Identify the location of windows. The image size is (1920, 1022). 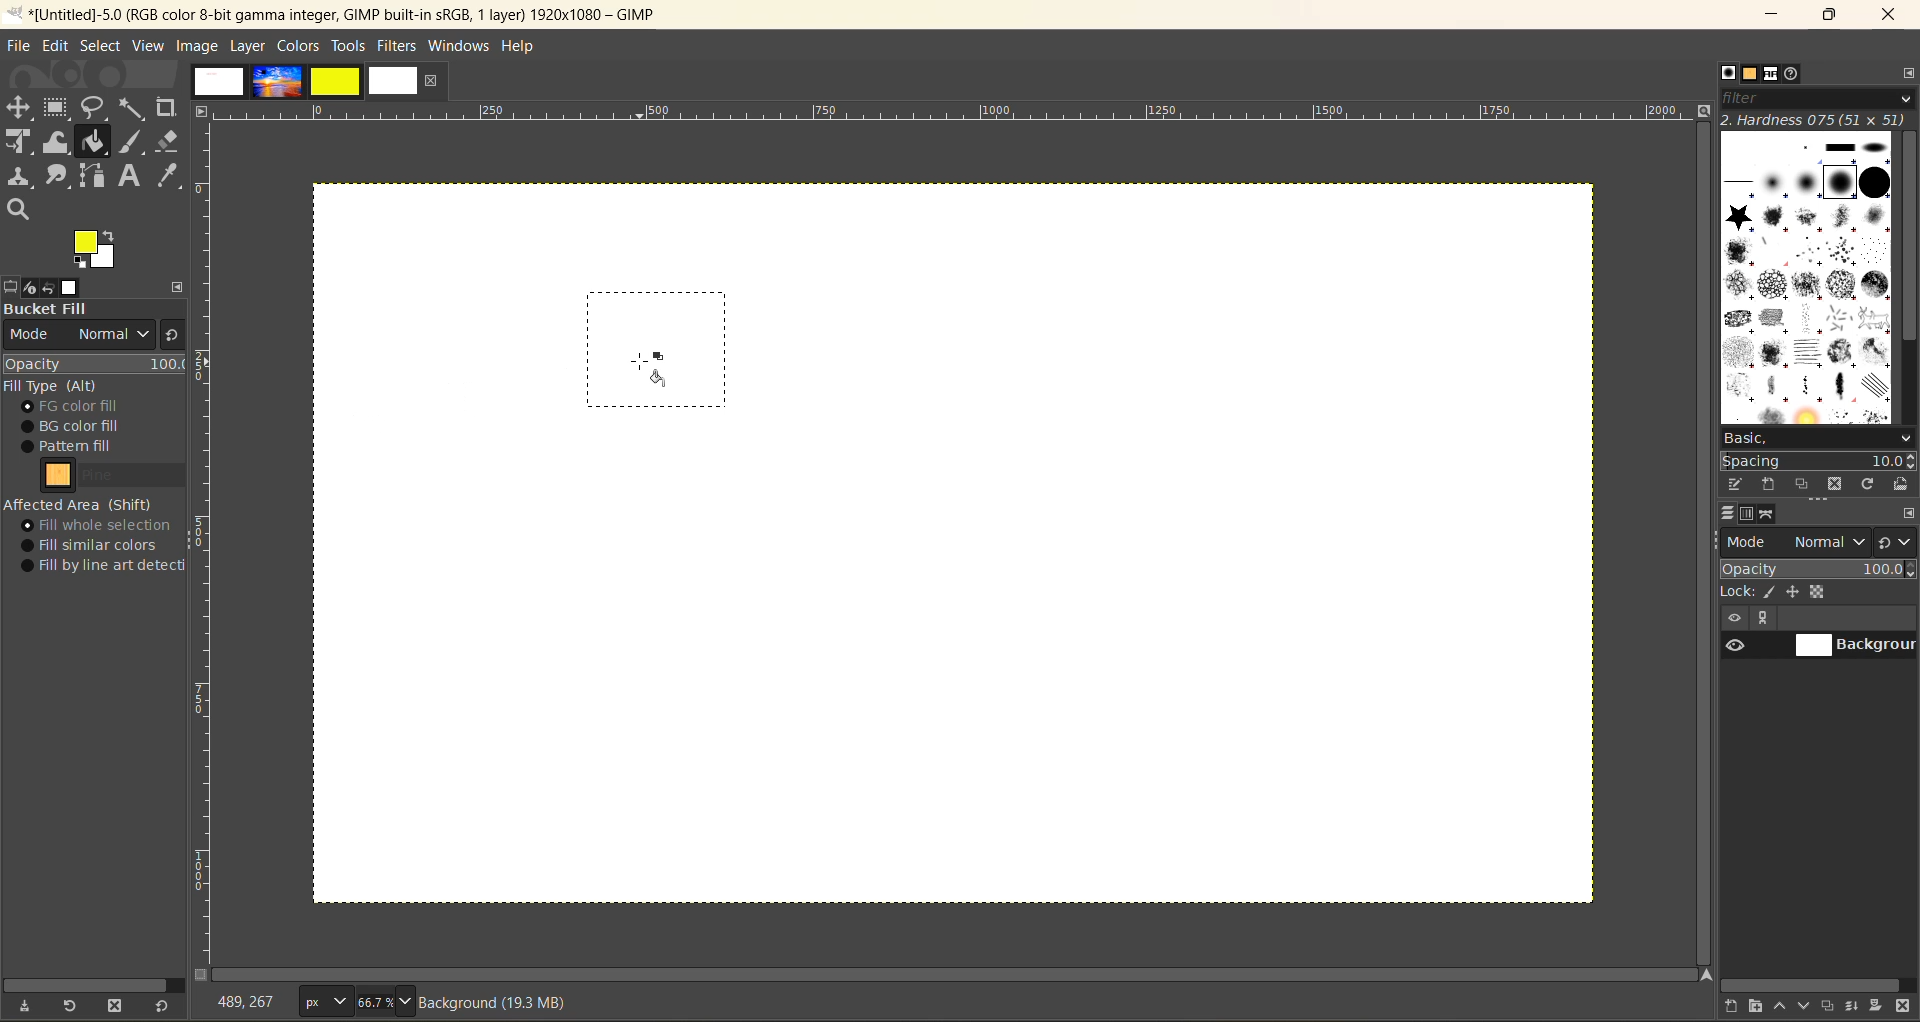
(461, 46).